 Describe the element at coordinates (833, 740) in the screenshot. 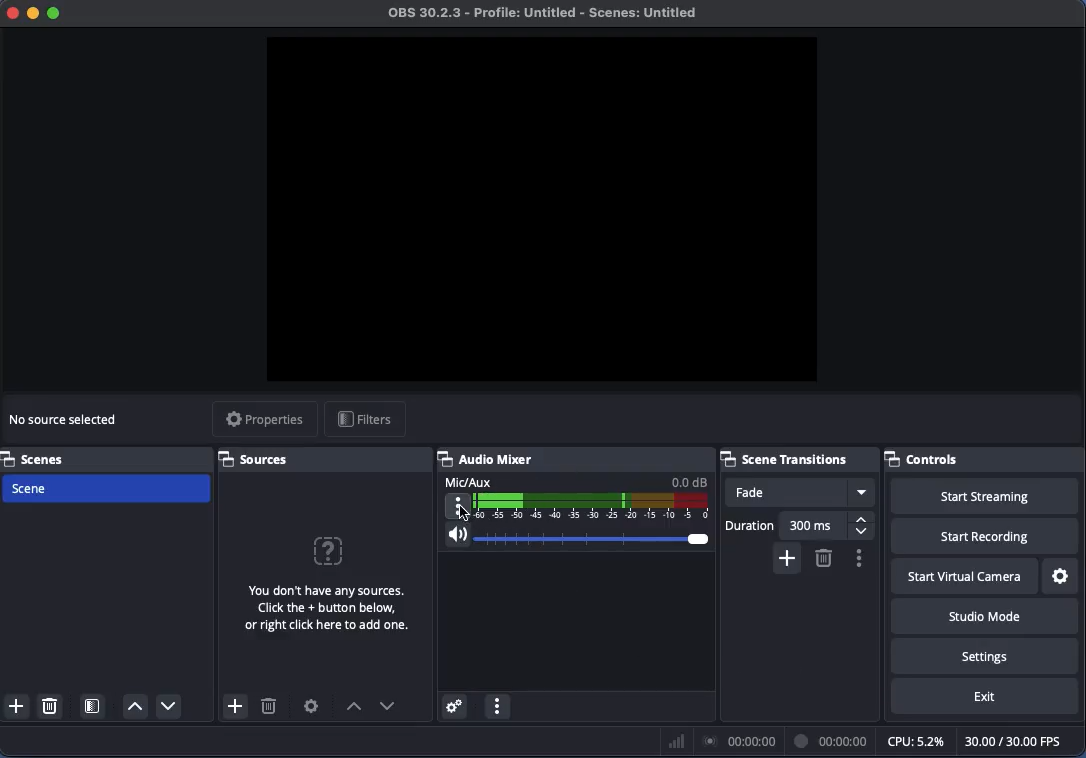

I see `Time` at that location.